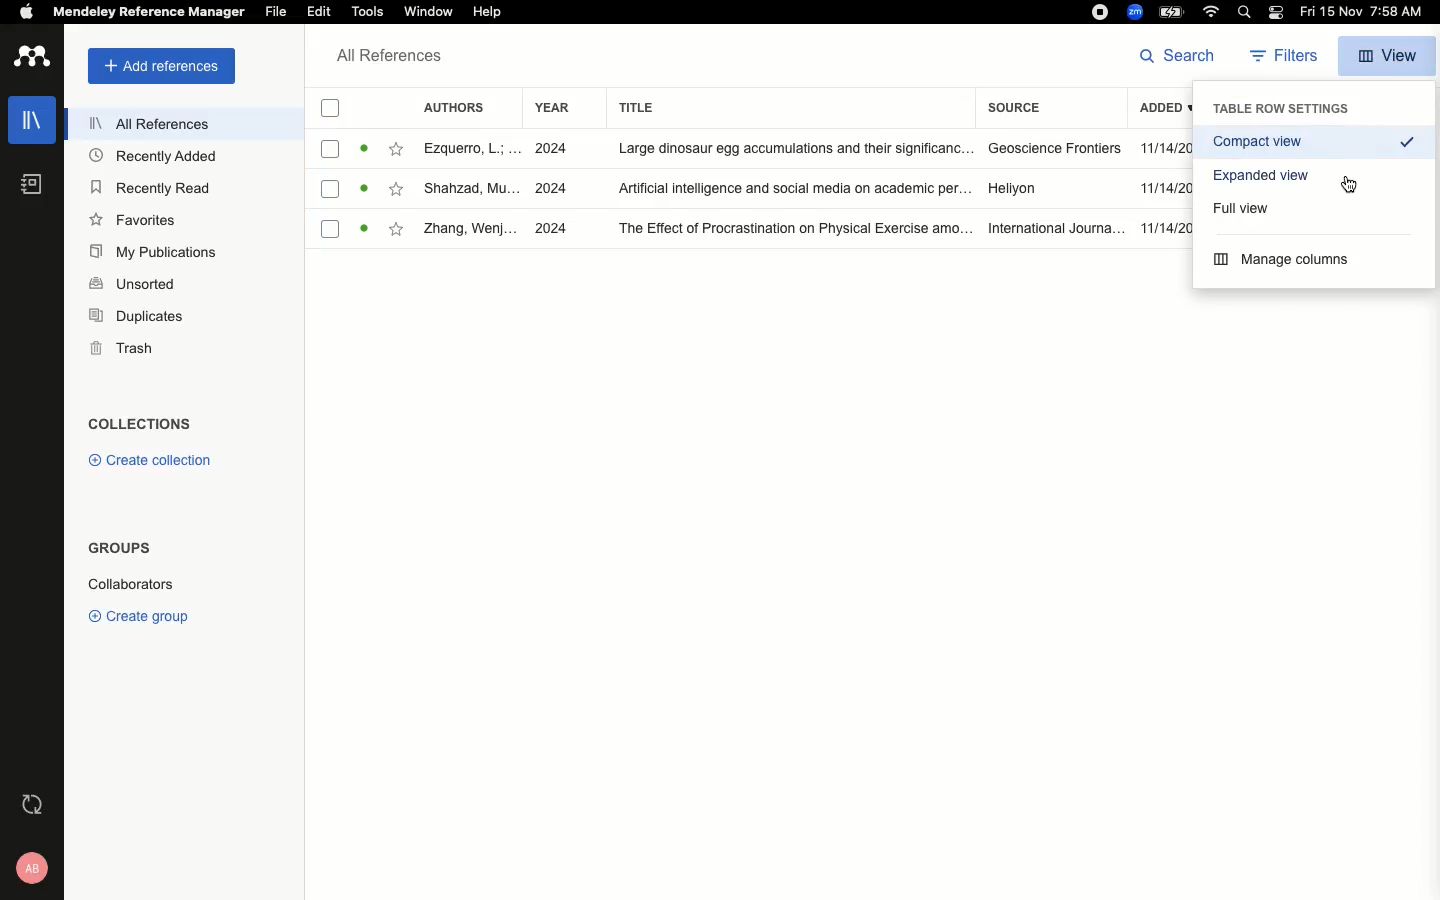 The width and height of the screenshot is (1440, 900). I want to click on Recording, so click(1099, 12).